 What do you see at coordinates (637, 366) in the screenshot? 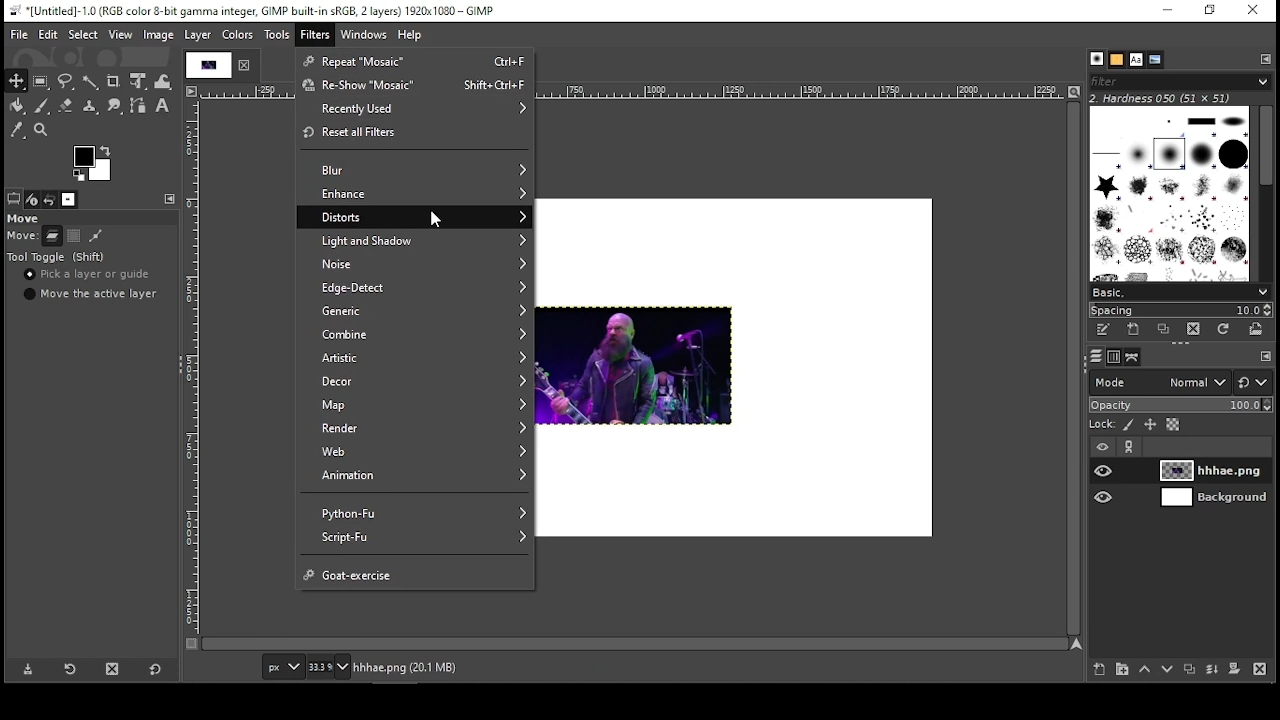
I see `image` at bounding box center [637, 366].